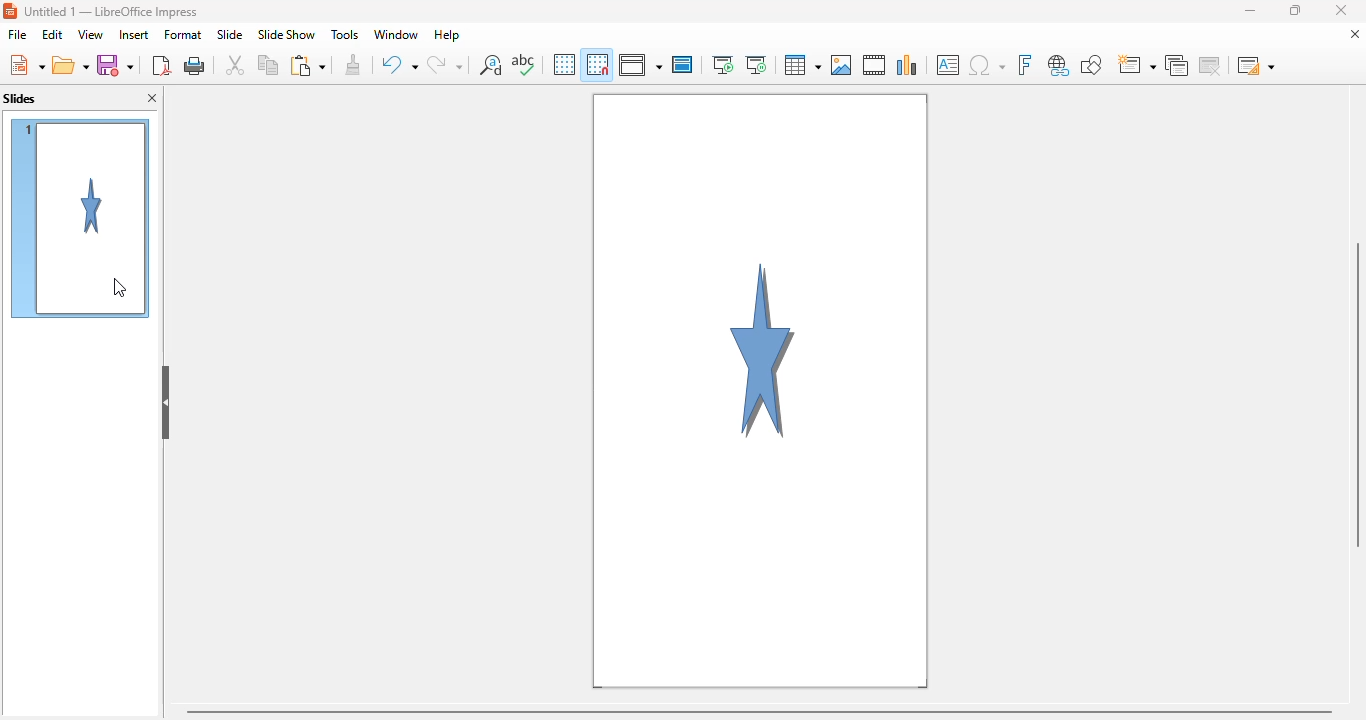 The height and width of the screenshot is (720, 1366). Describe the element at coordinates (134, 35) in the screenshot. I see `insert` at that location.